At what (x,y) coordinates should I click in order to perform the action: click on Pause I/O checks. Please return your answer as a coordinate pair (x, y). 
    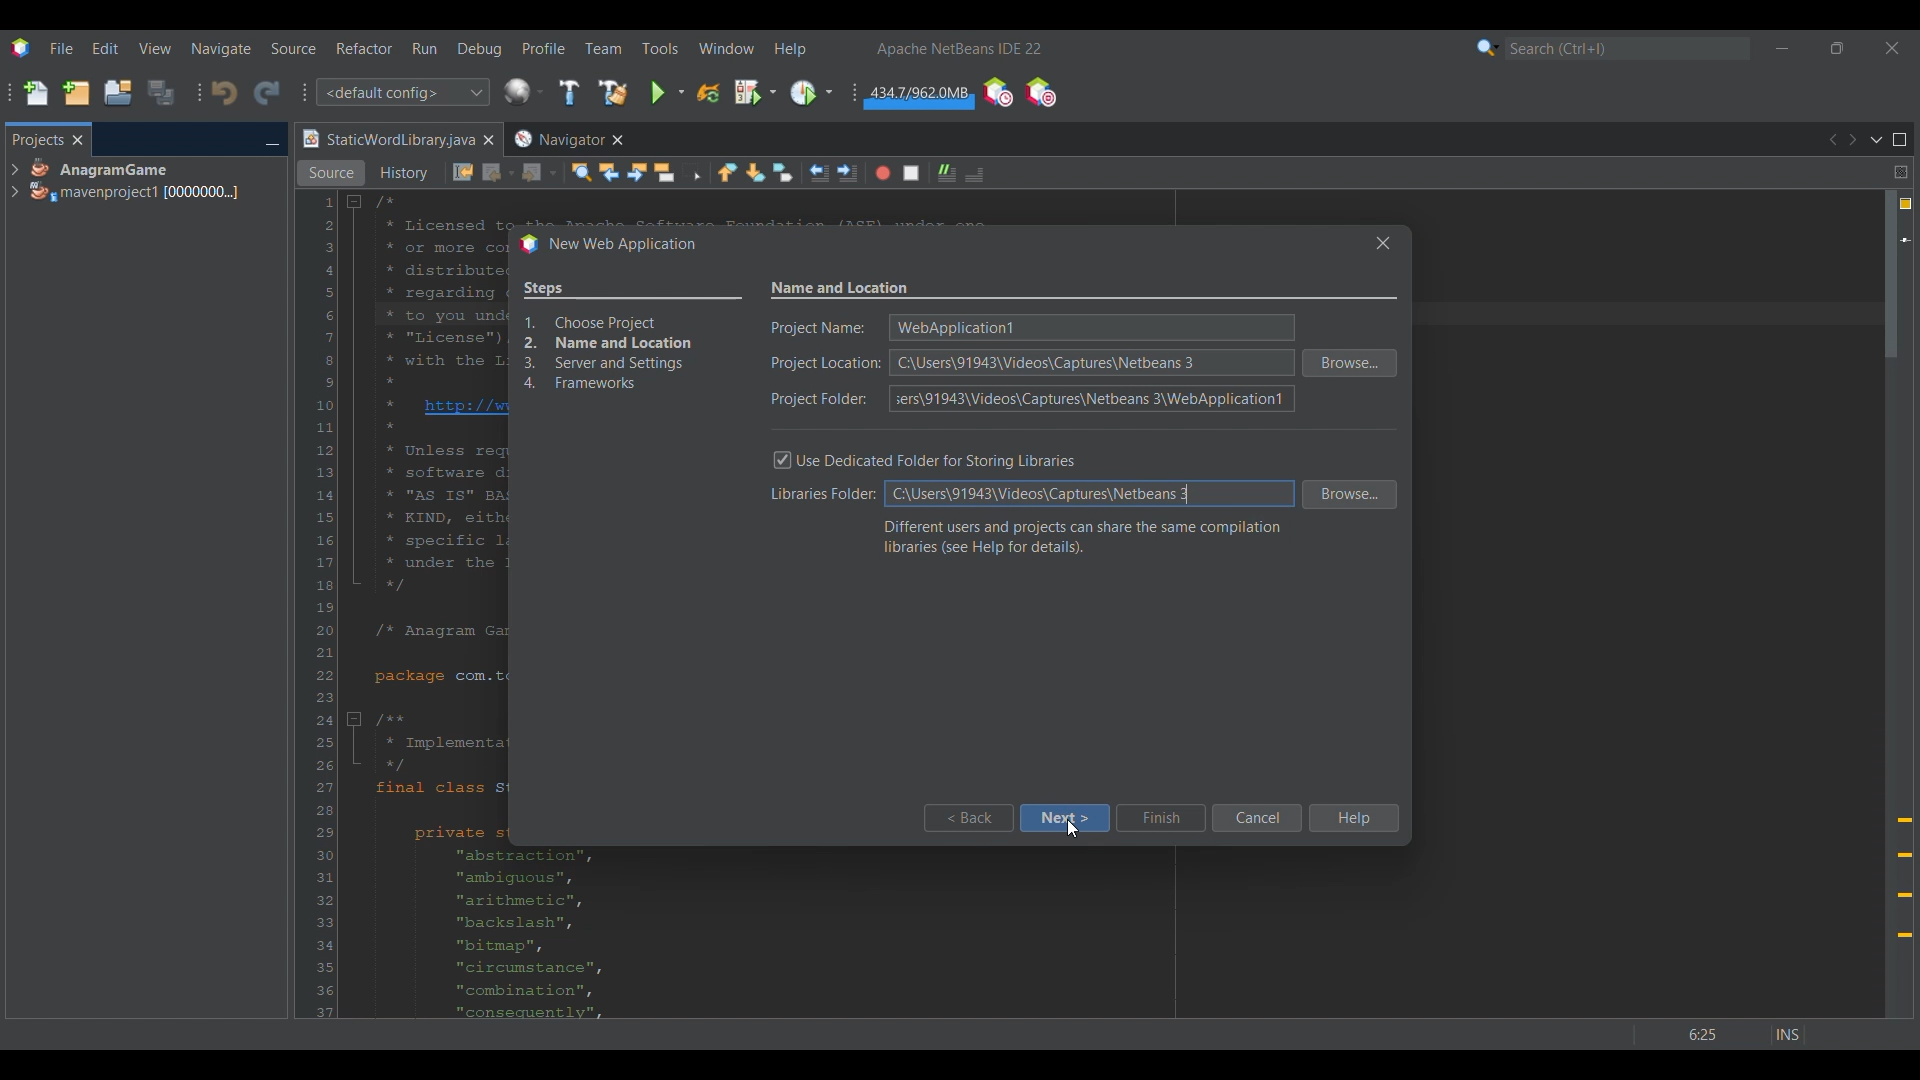
    Looking at the image, I should click on (1040, 92).